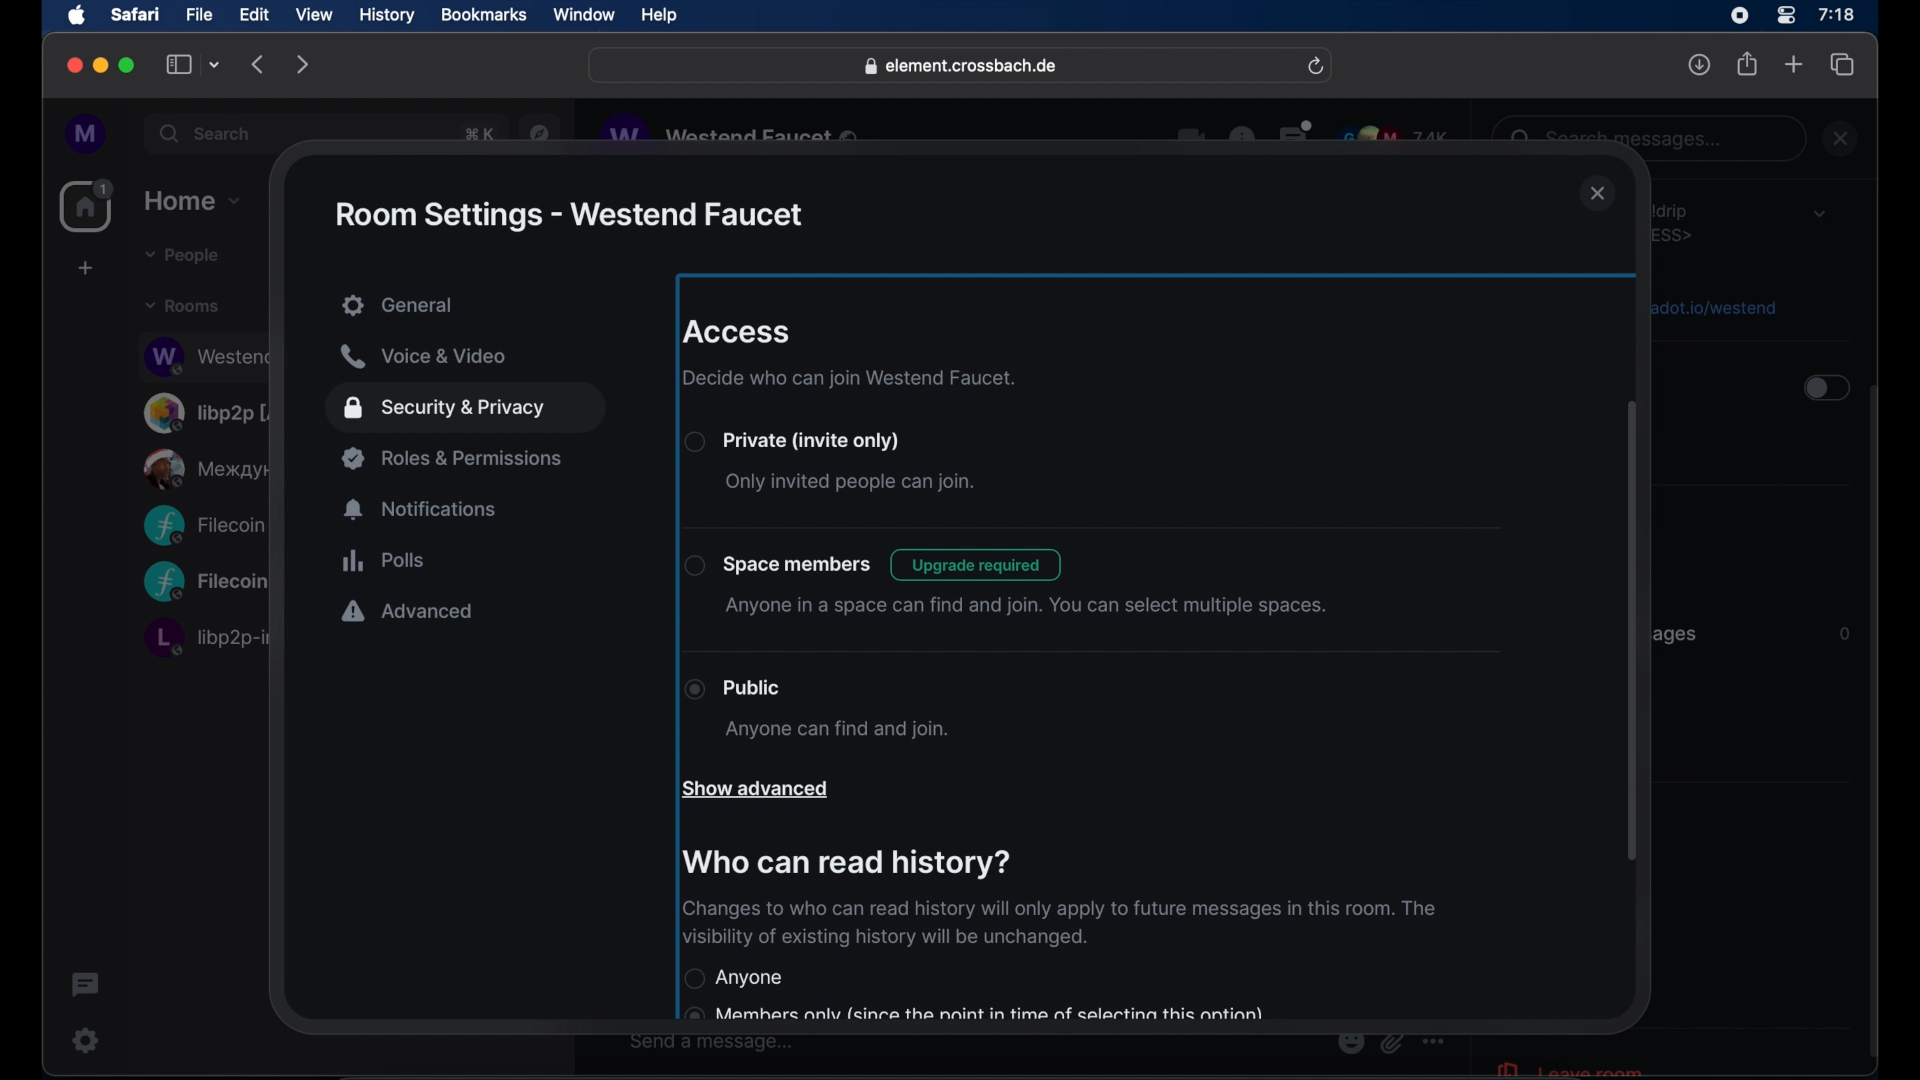  What do you see at coordinates (1748, 64) in the screenshot?
I see `share` at bounding box center [1748, 64].